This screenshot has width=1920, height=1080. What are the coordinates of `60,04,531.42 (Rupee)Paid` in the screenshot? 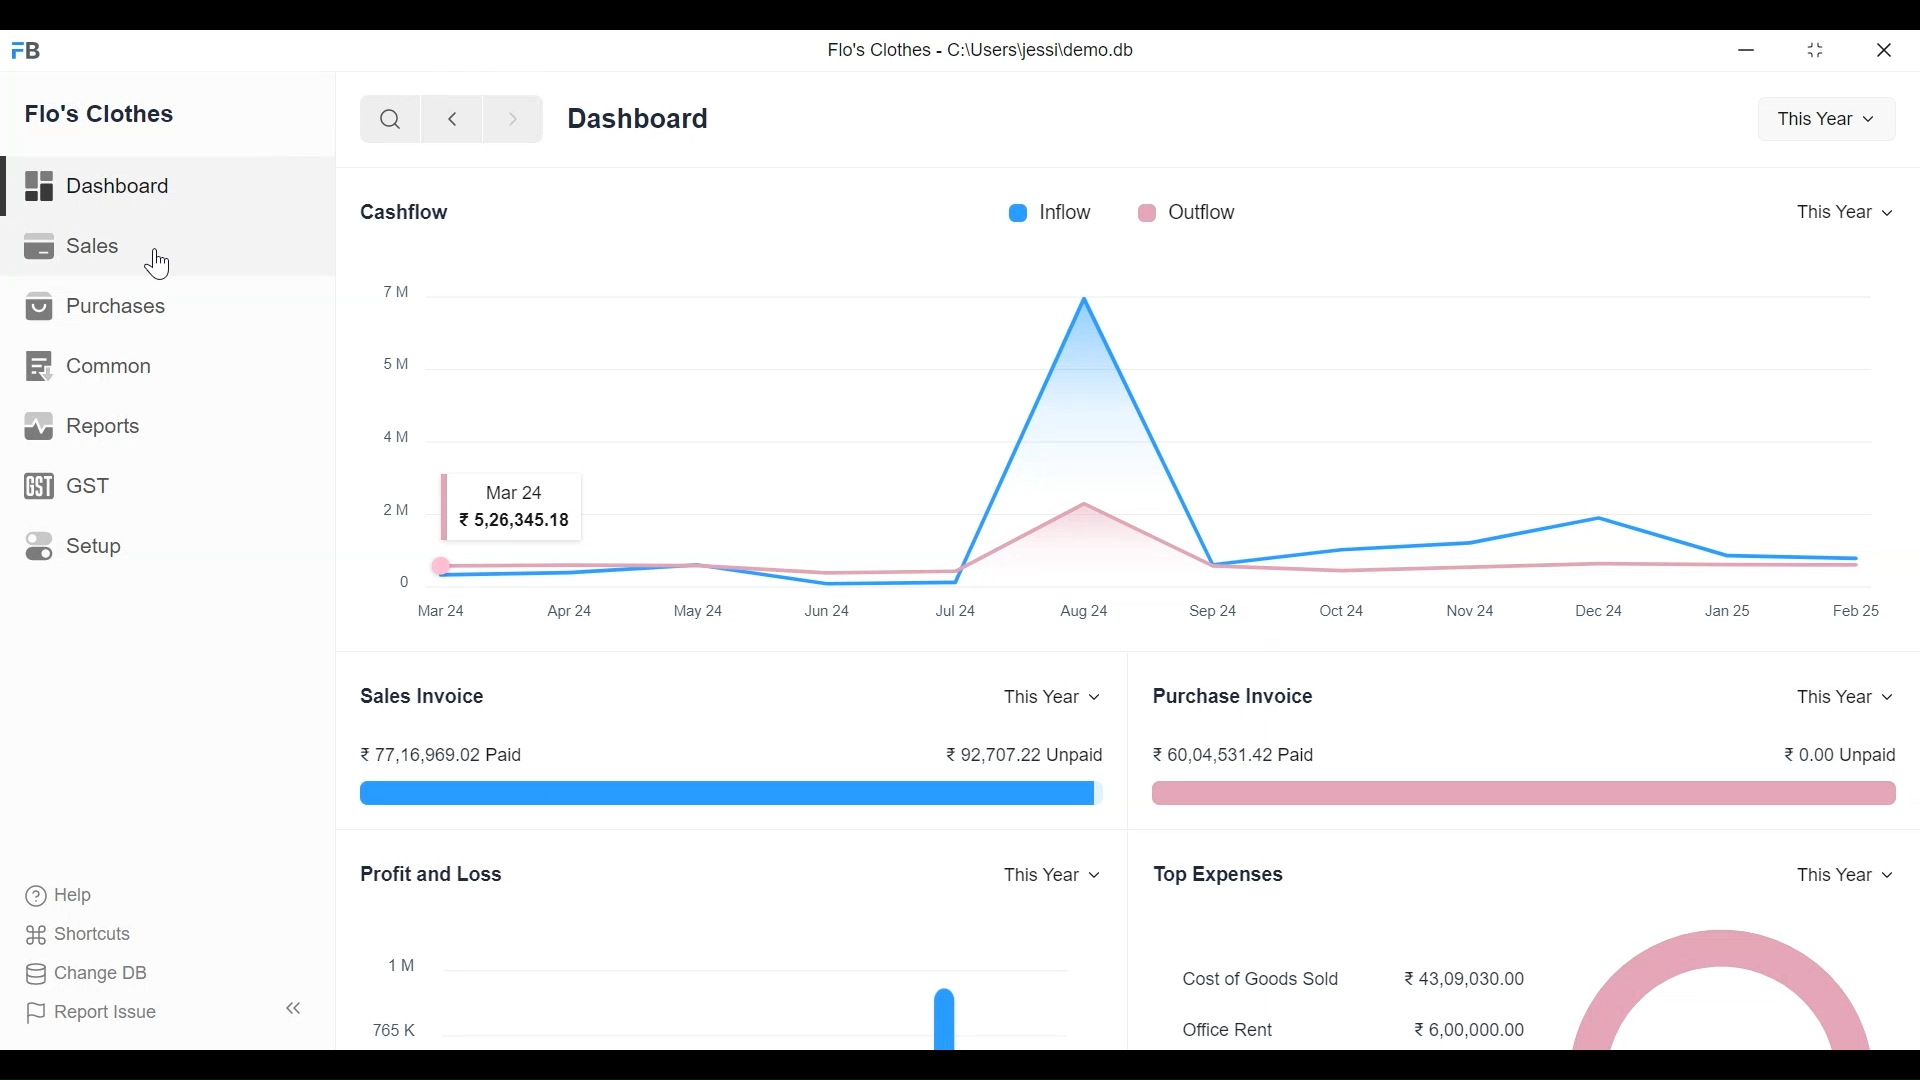 It's located at (1238, 754).